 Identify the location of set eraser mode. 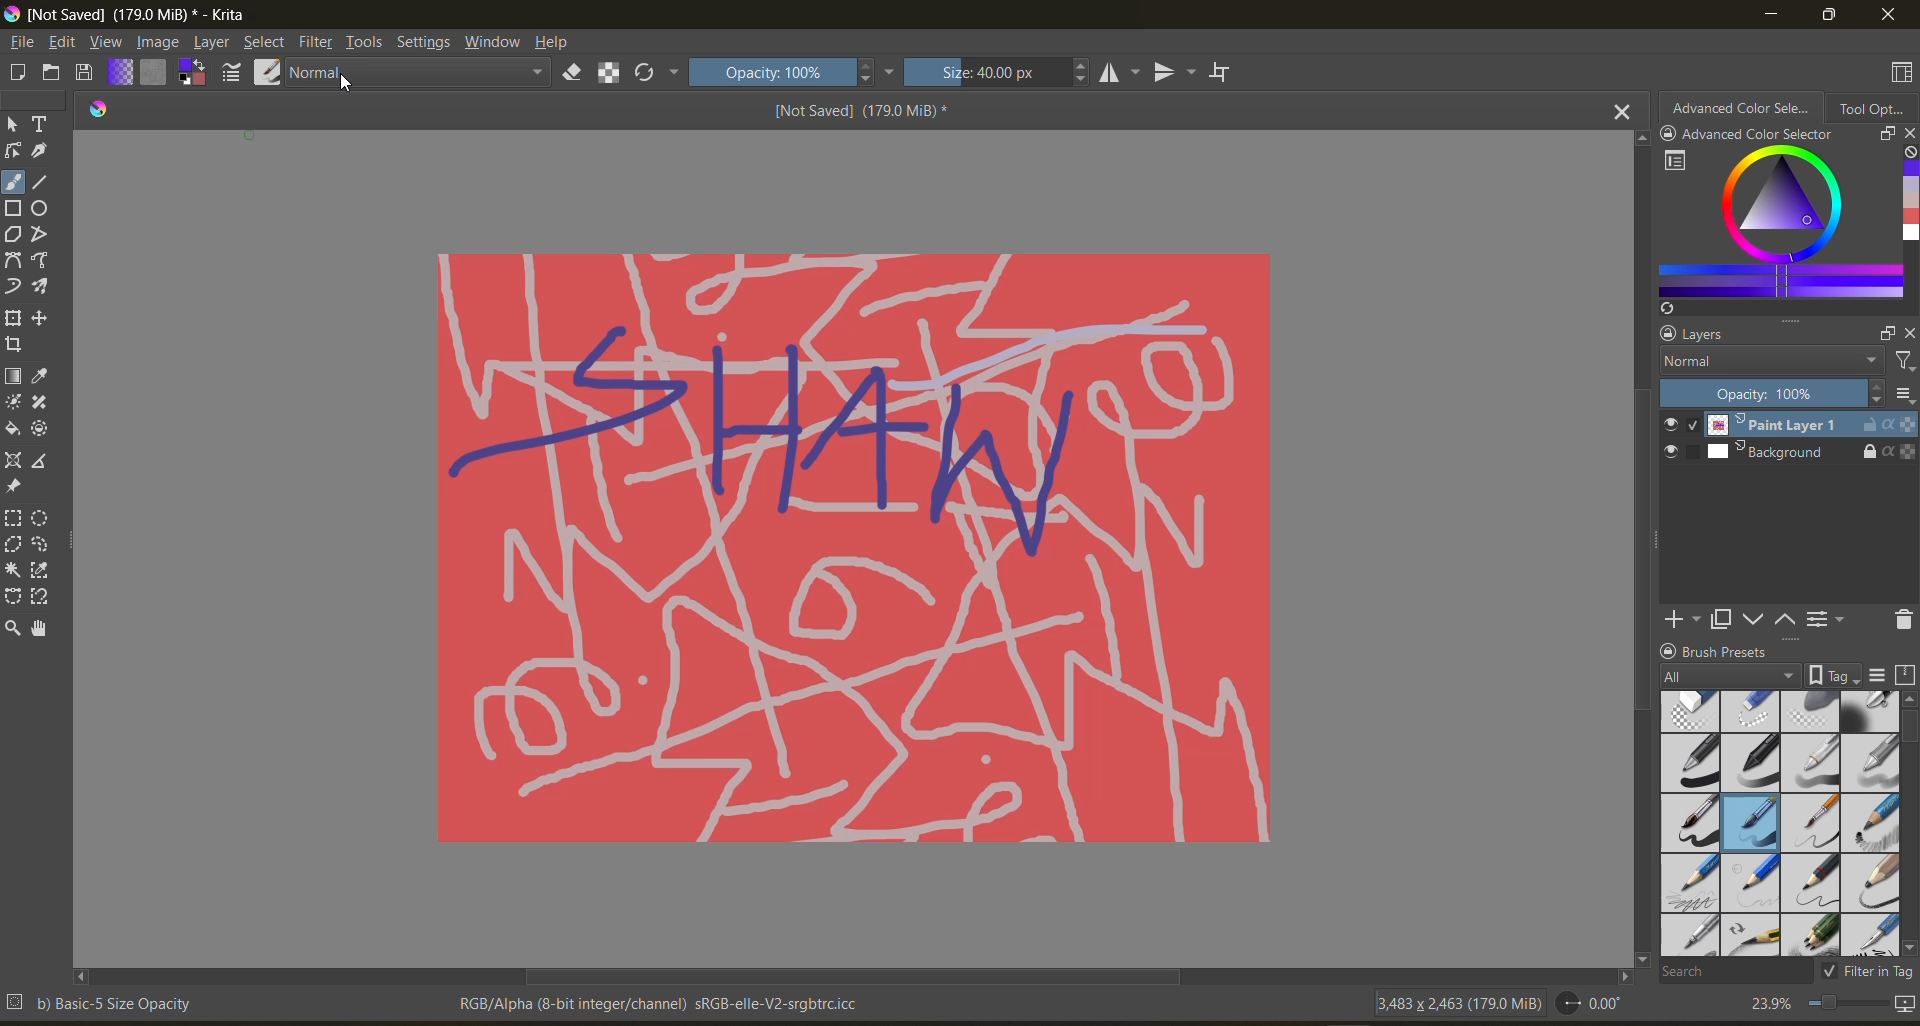
(573, 75).